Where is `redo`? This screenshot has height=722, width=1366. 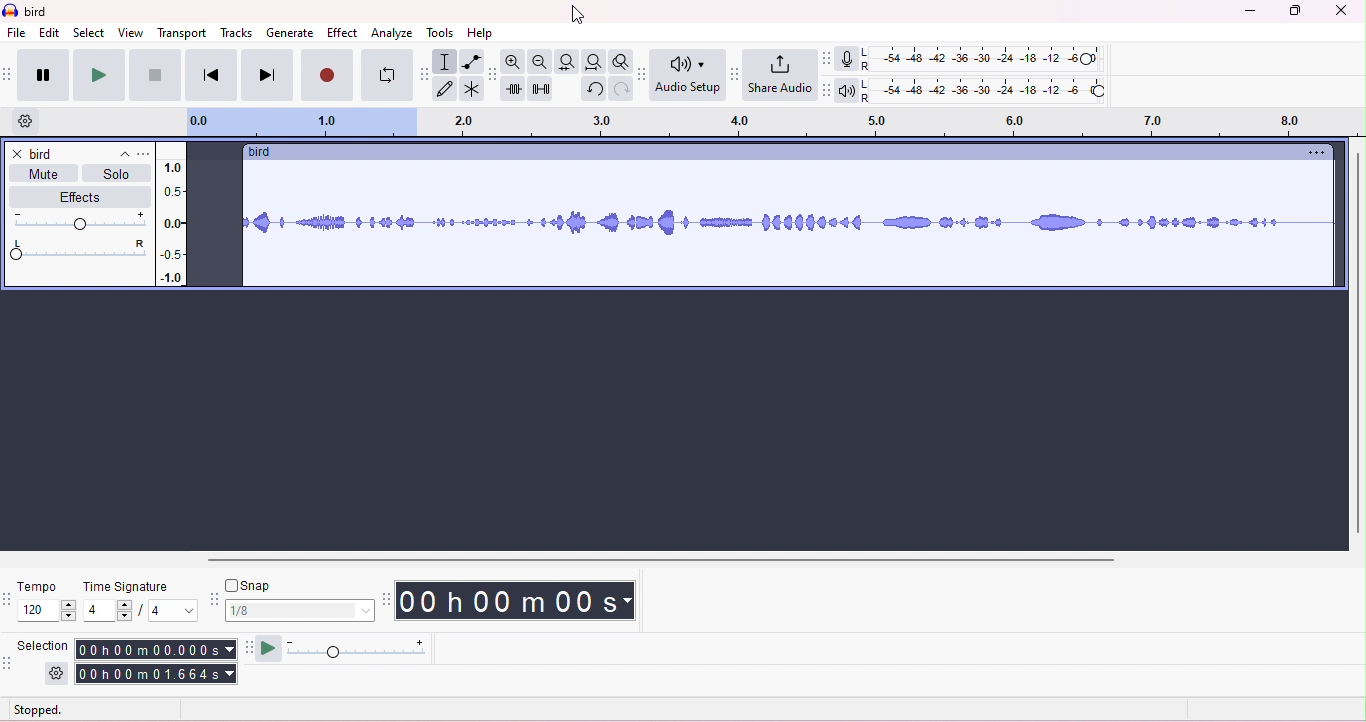 redo is located at coordinates (619, 90).